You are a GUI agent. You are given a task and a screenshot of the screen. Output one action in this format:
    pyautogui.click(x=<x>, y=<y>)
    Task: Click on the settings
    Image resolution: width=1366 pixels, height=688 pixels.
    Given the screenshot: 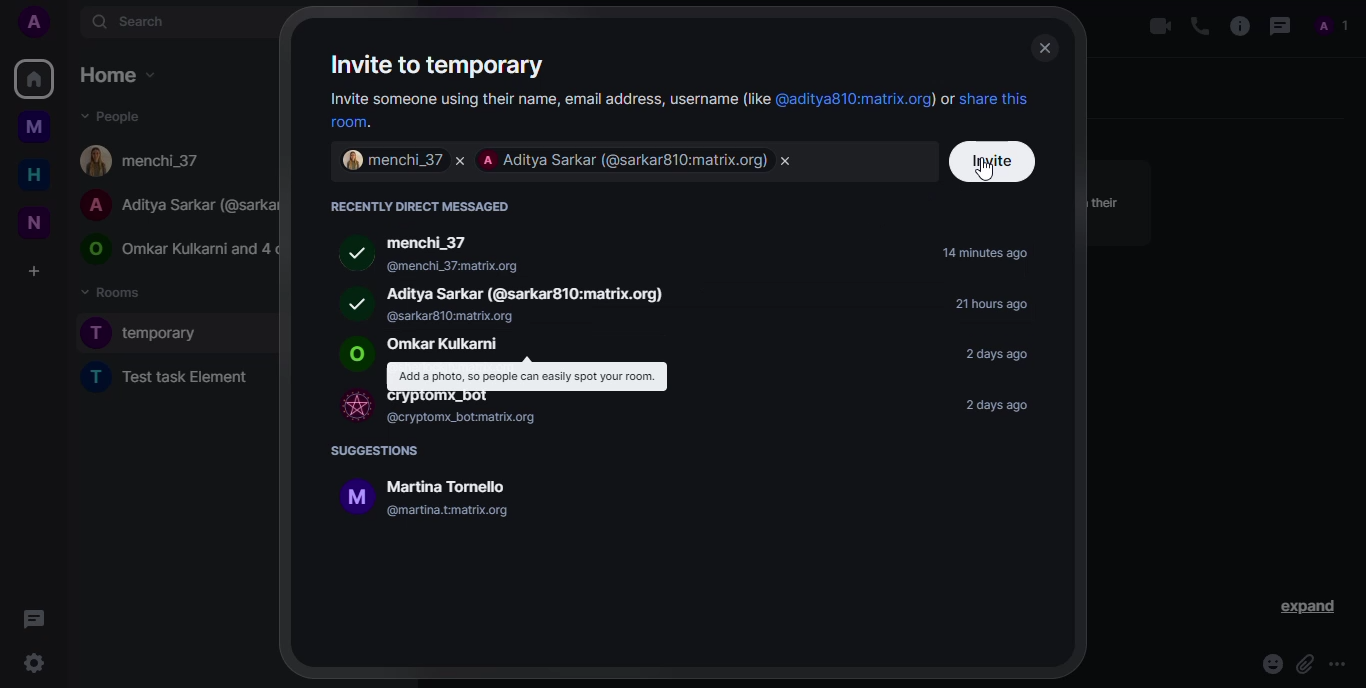 What is the action you would take?
    pyautogui.click(x=34, y=663)
    